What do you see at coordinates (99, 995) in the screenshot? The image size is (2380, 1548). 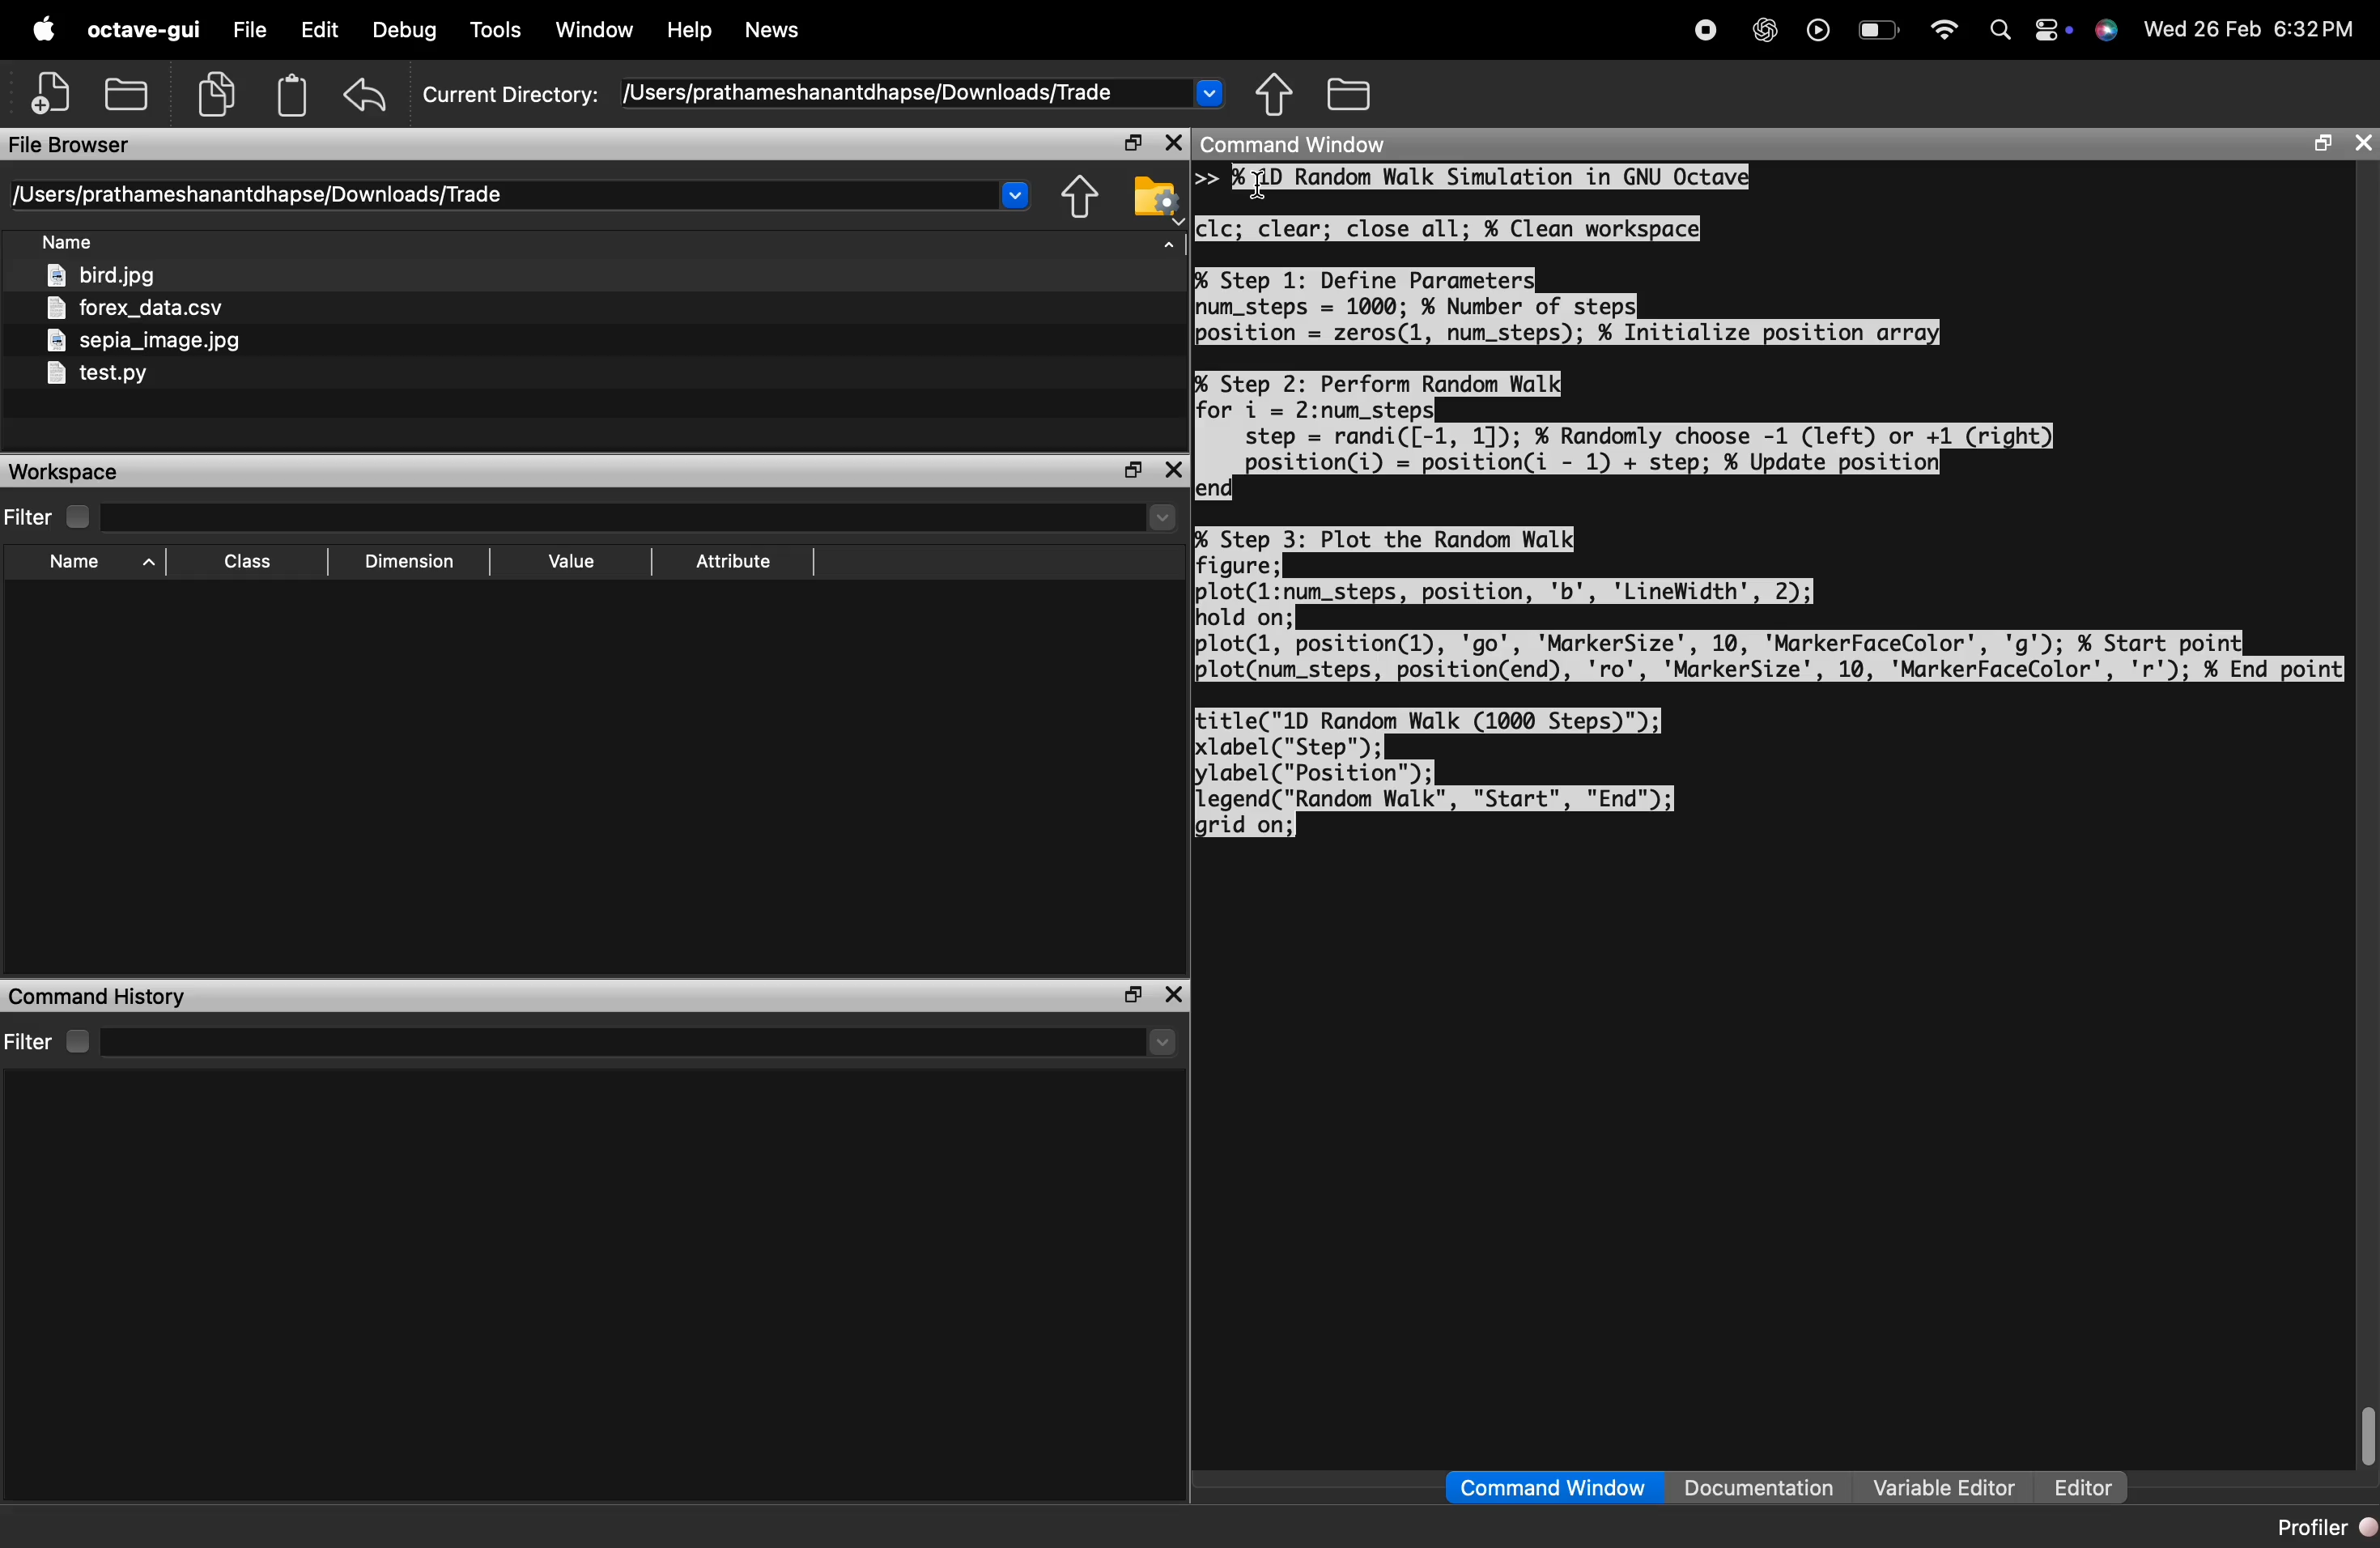 I see `command history` at bounding box center [99, 995].